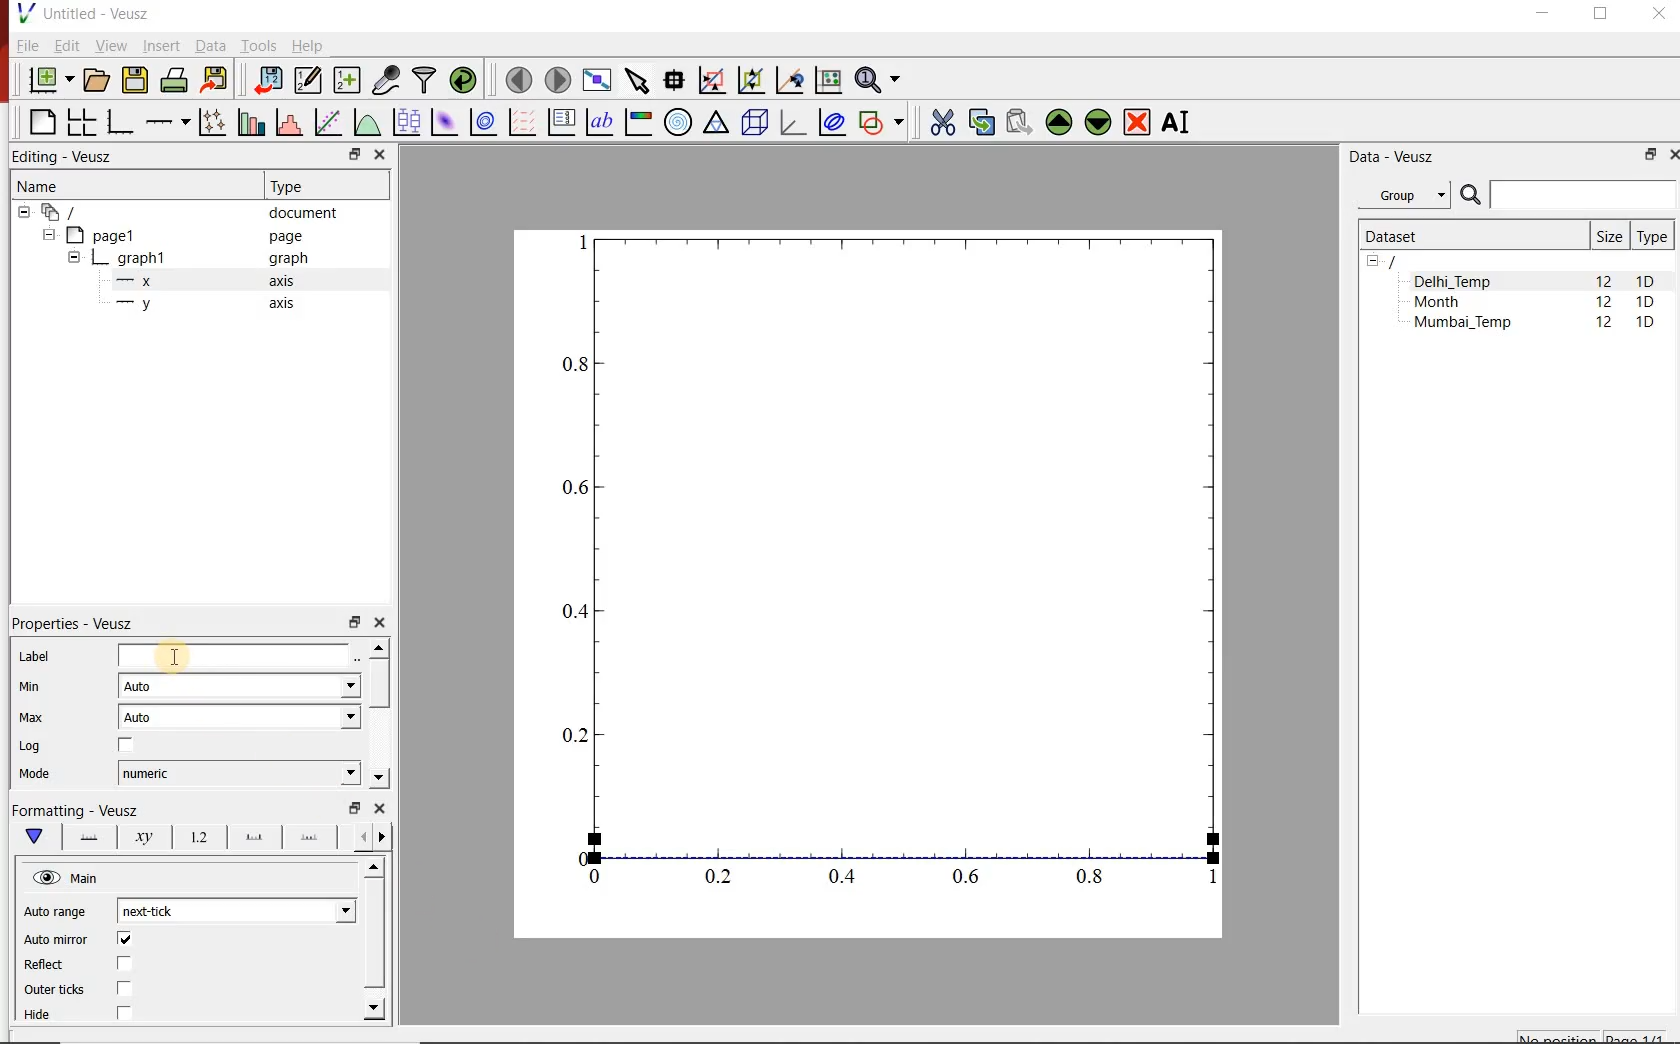 Image resolution: width=1680 pixels, height=1044 pixels. I want to click on cut the selected widget, so click(942, 122).